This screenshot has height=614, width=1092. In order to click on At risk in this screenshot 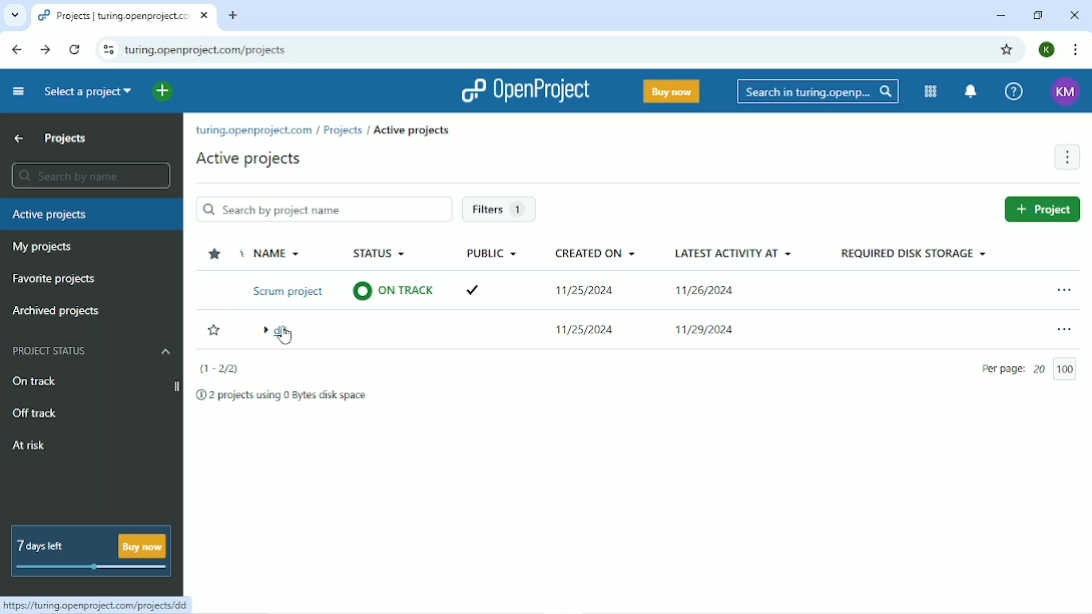, I will do `click(31, 447)`.